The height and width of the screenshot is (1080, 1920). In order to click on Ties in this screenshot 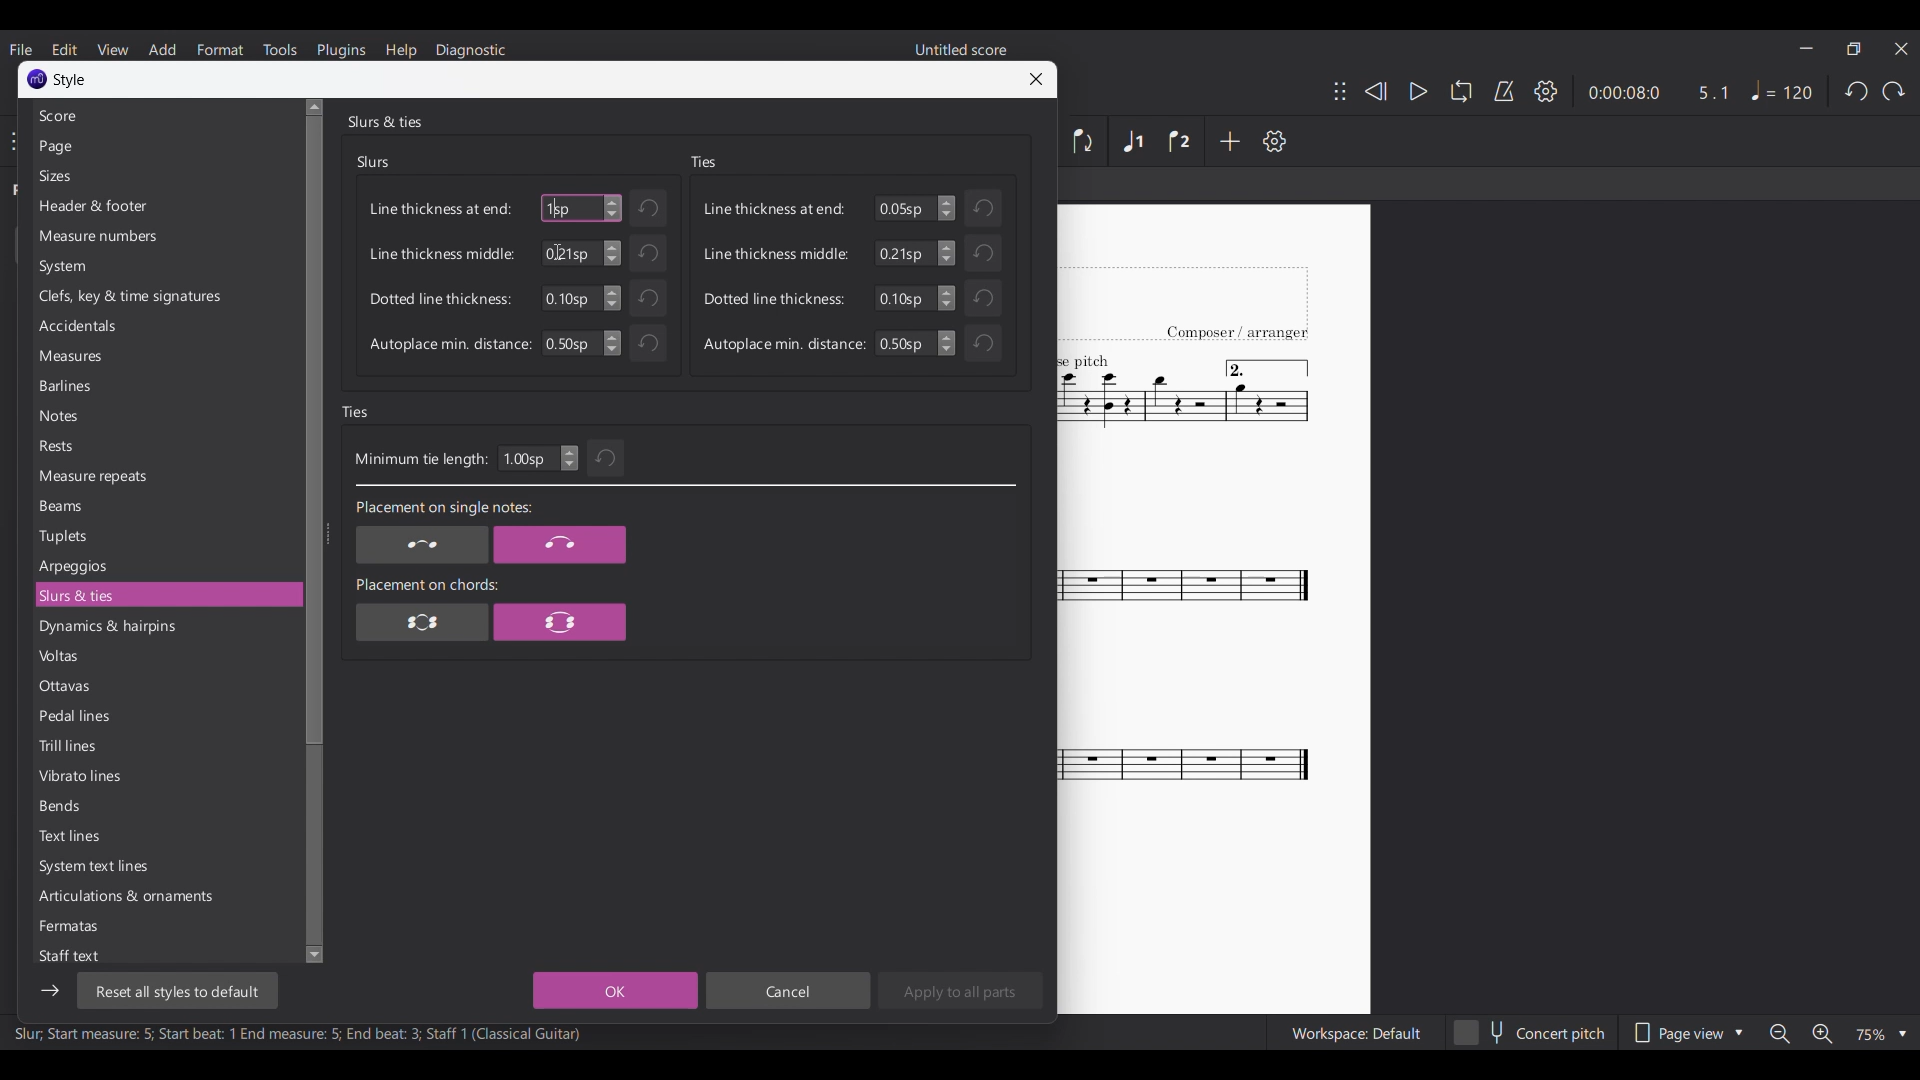, I will do `click(356, 412)`.